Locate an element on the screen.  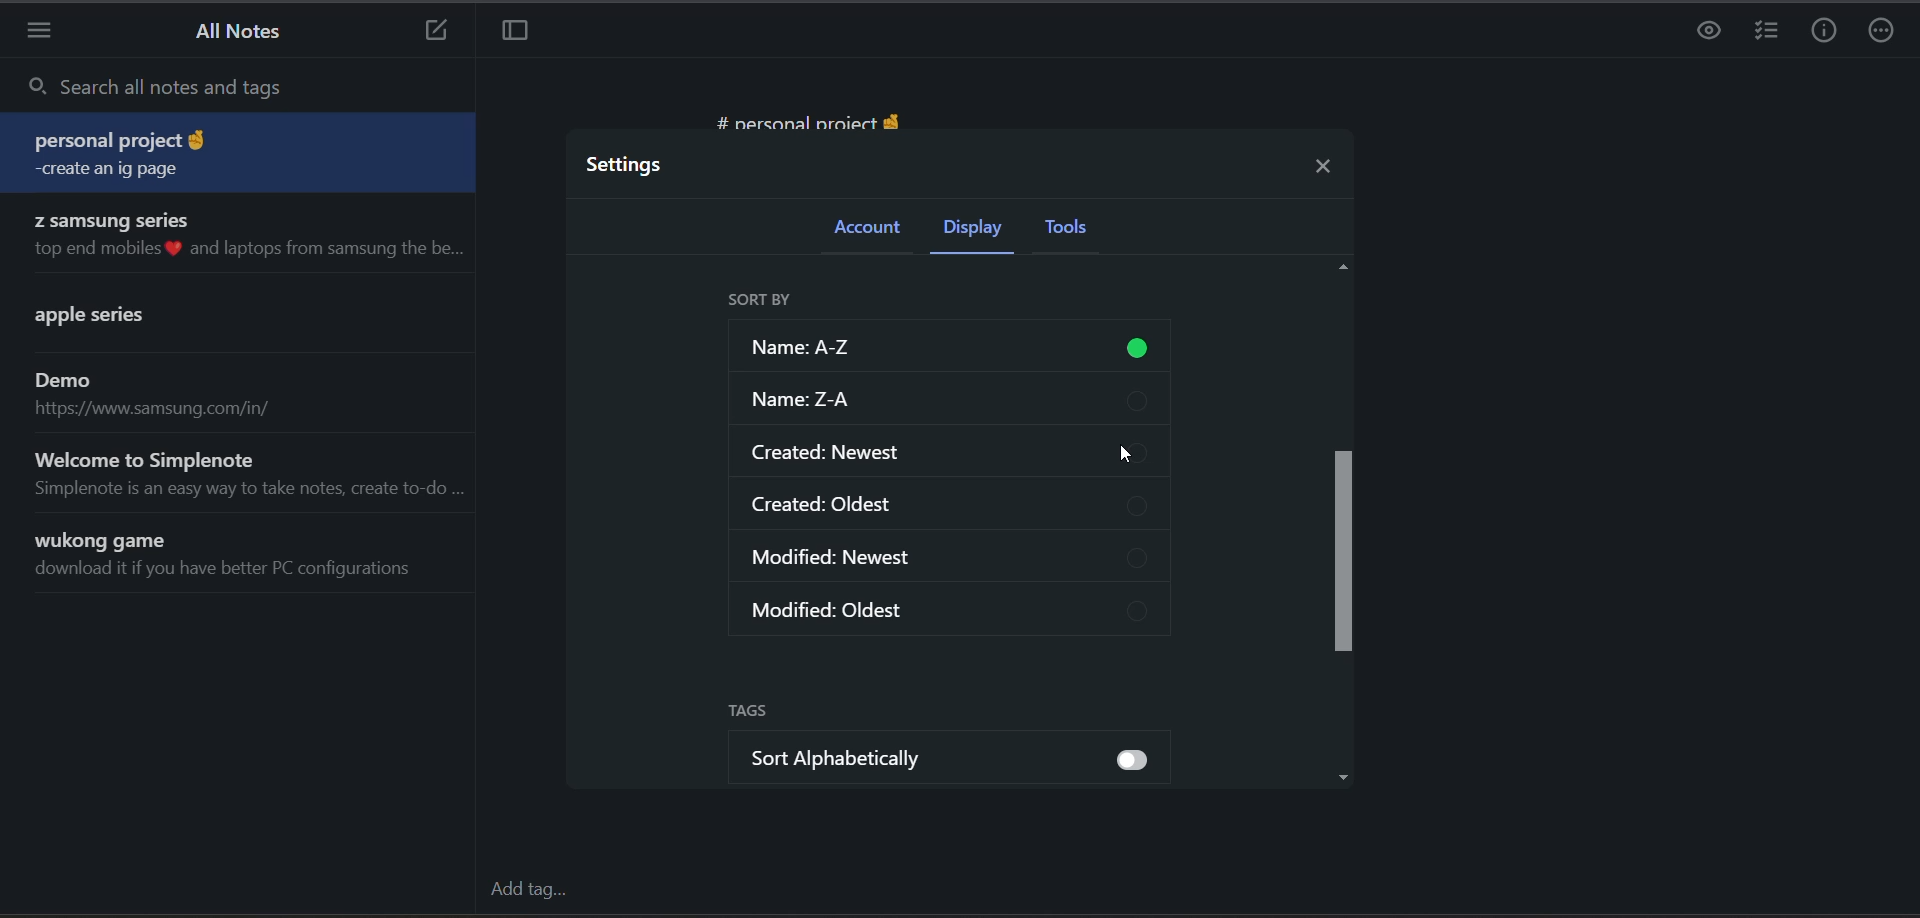
vertical scroll bar is located at coordinates (1345, 553).